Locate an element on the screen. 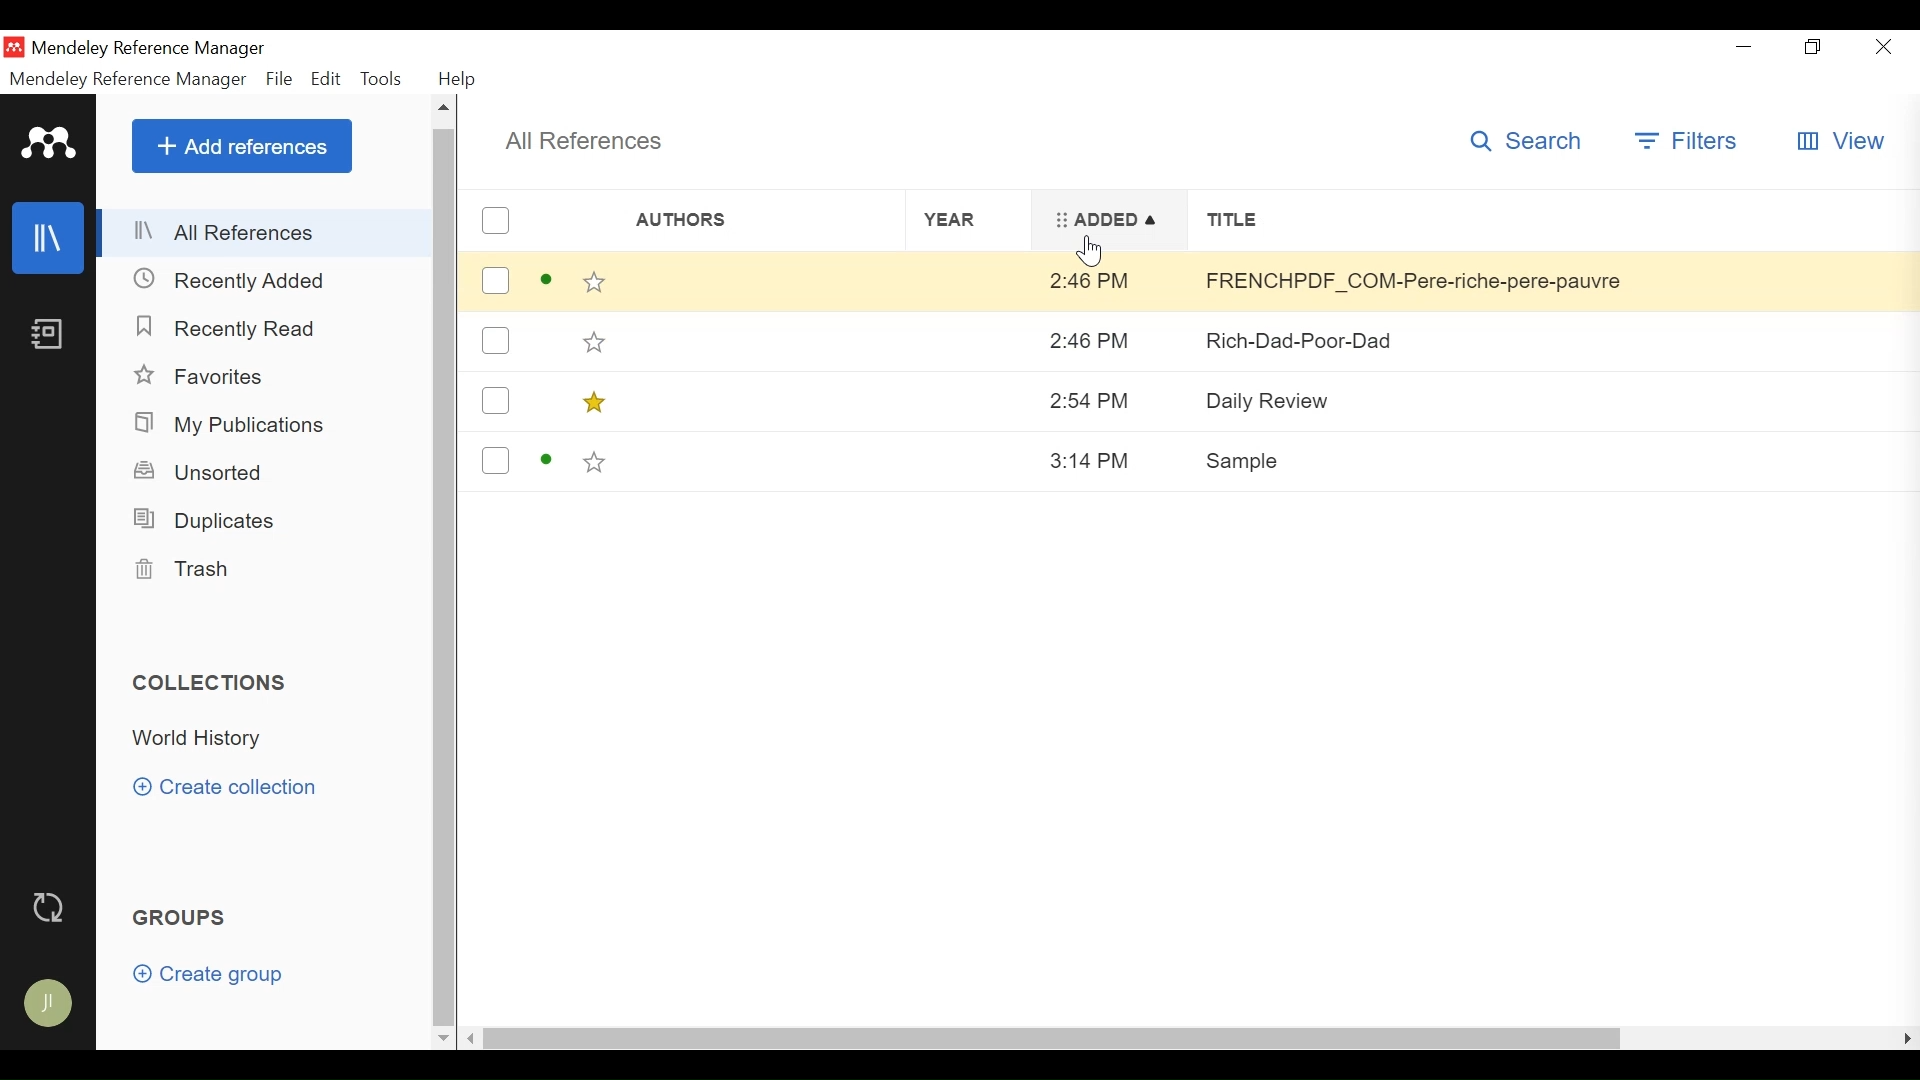 The width and height of the screenshot is (1920, 1080). Mendeley Logo is located at coordinates (51, 146).